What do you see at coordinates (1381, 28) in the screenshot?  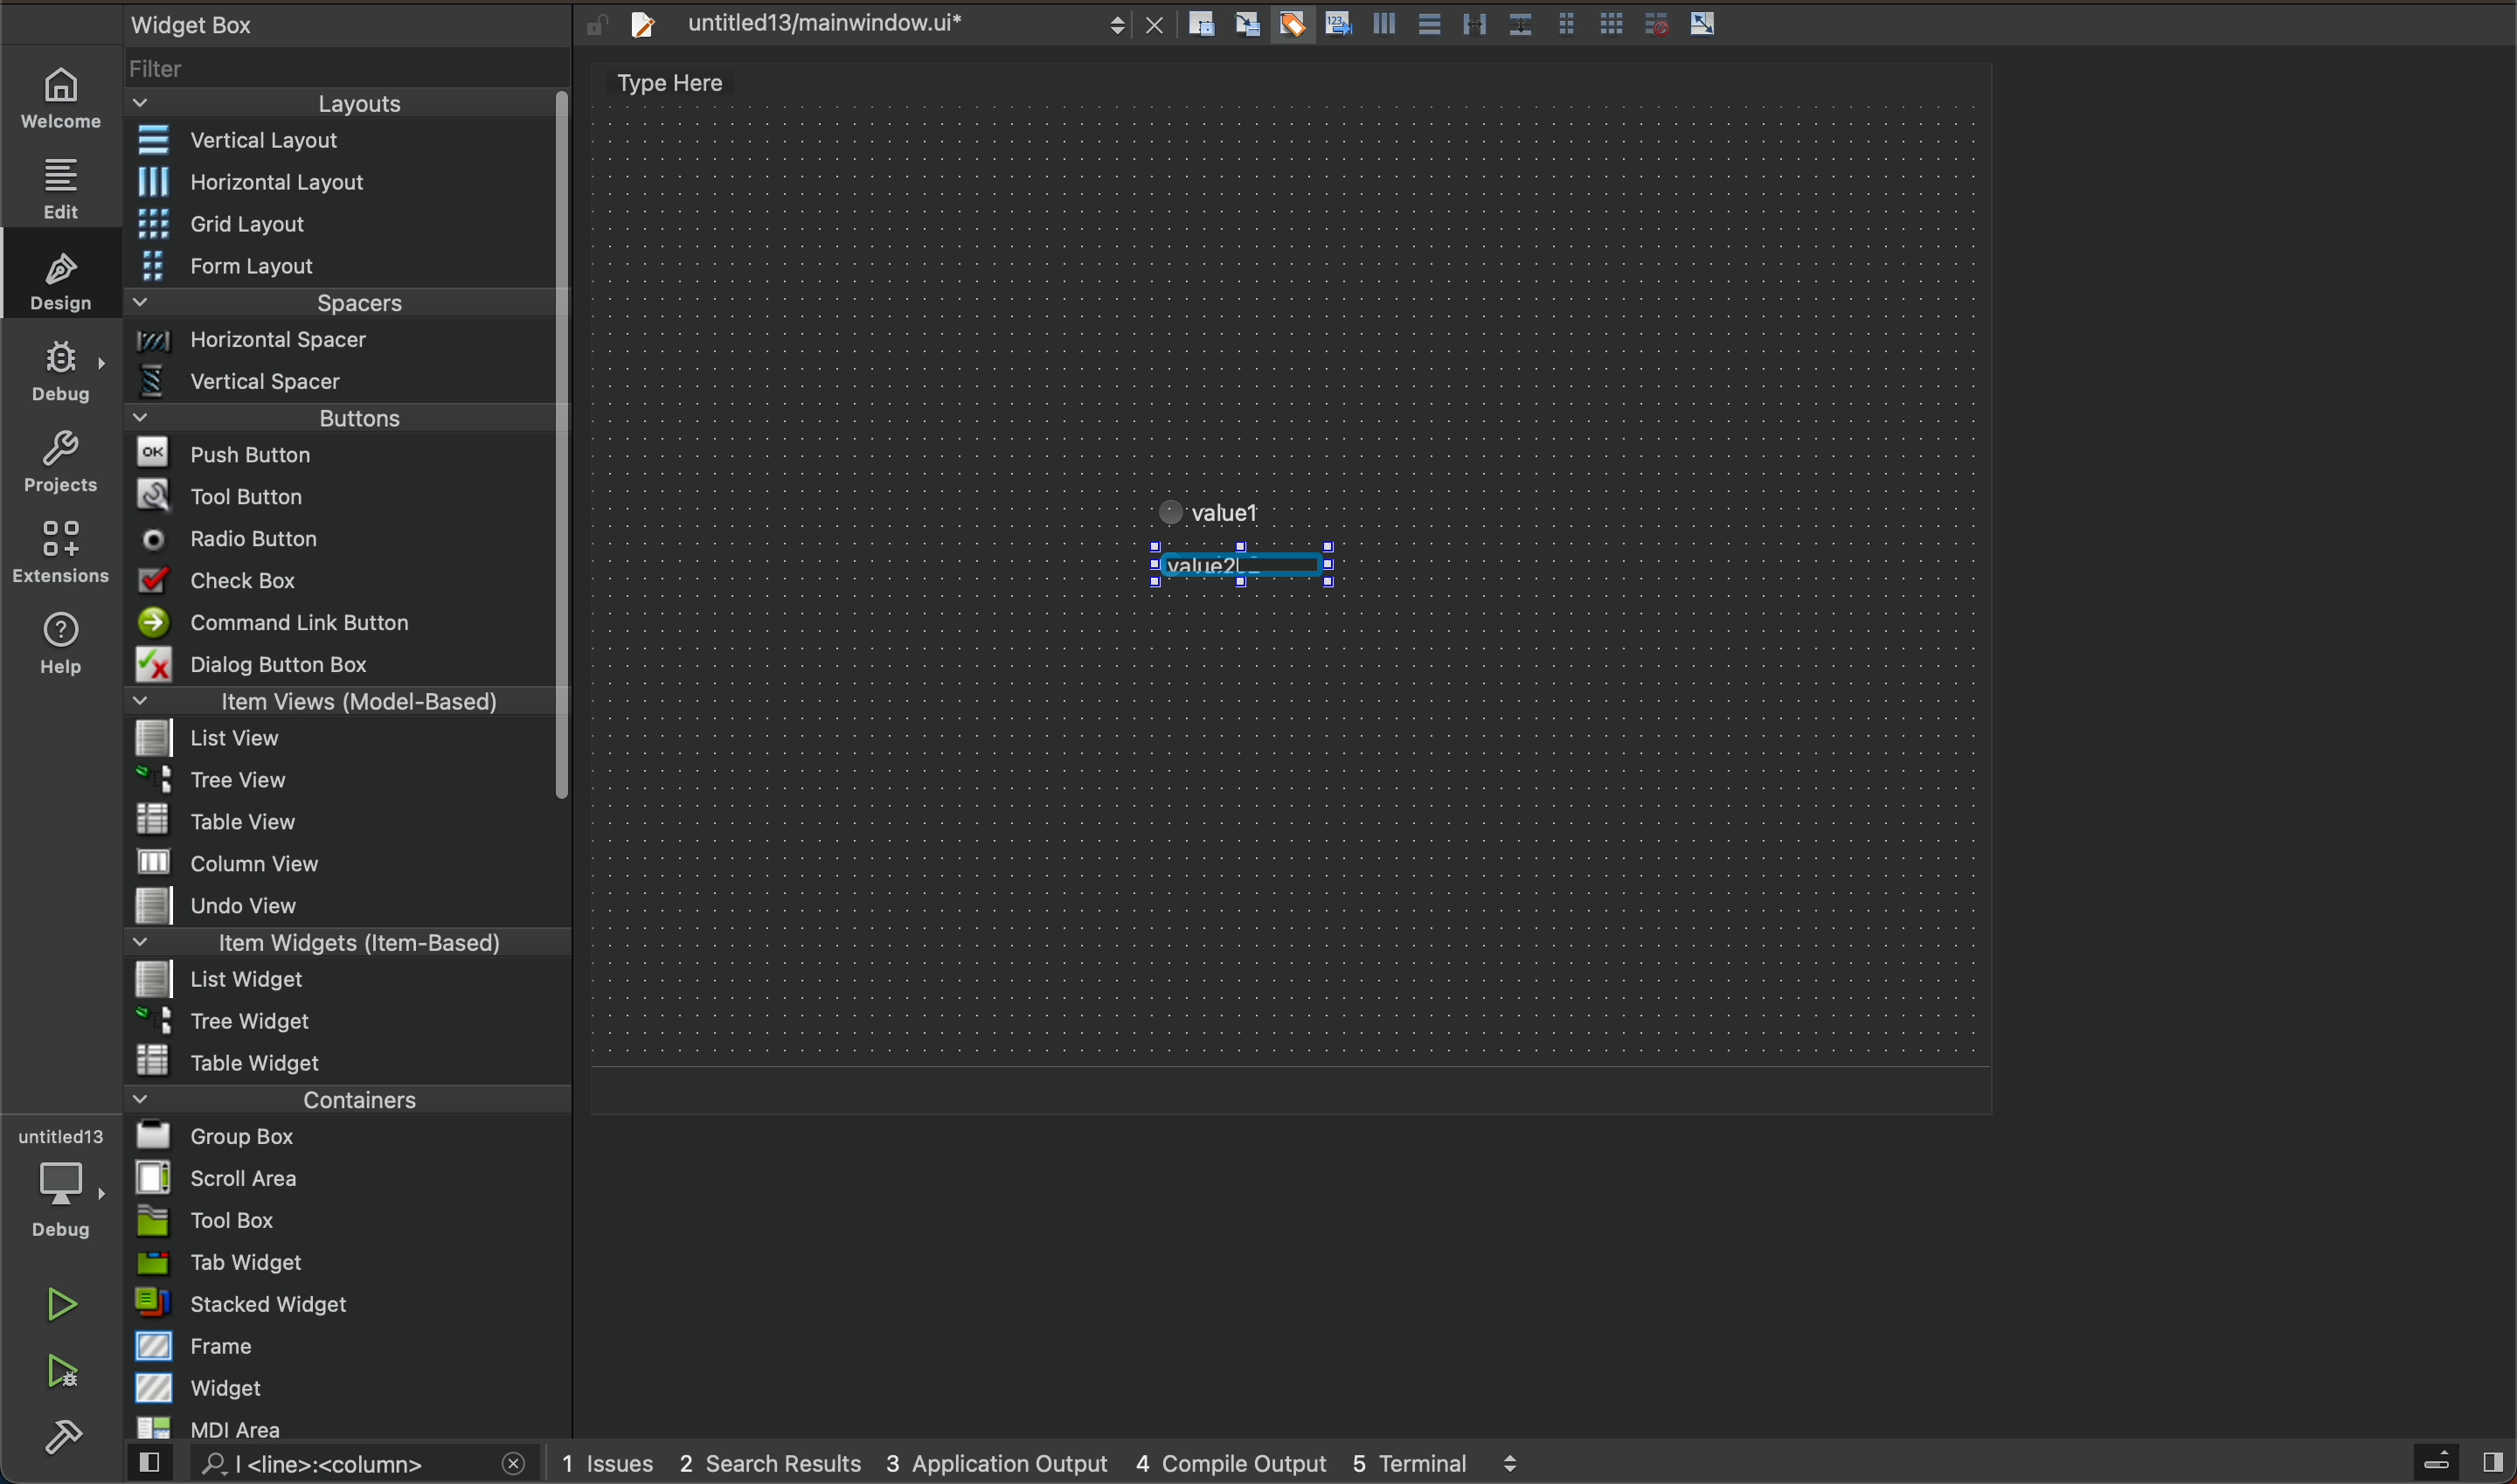 I see `` at bounding box center [1381, 28].